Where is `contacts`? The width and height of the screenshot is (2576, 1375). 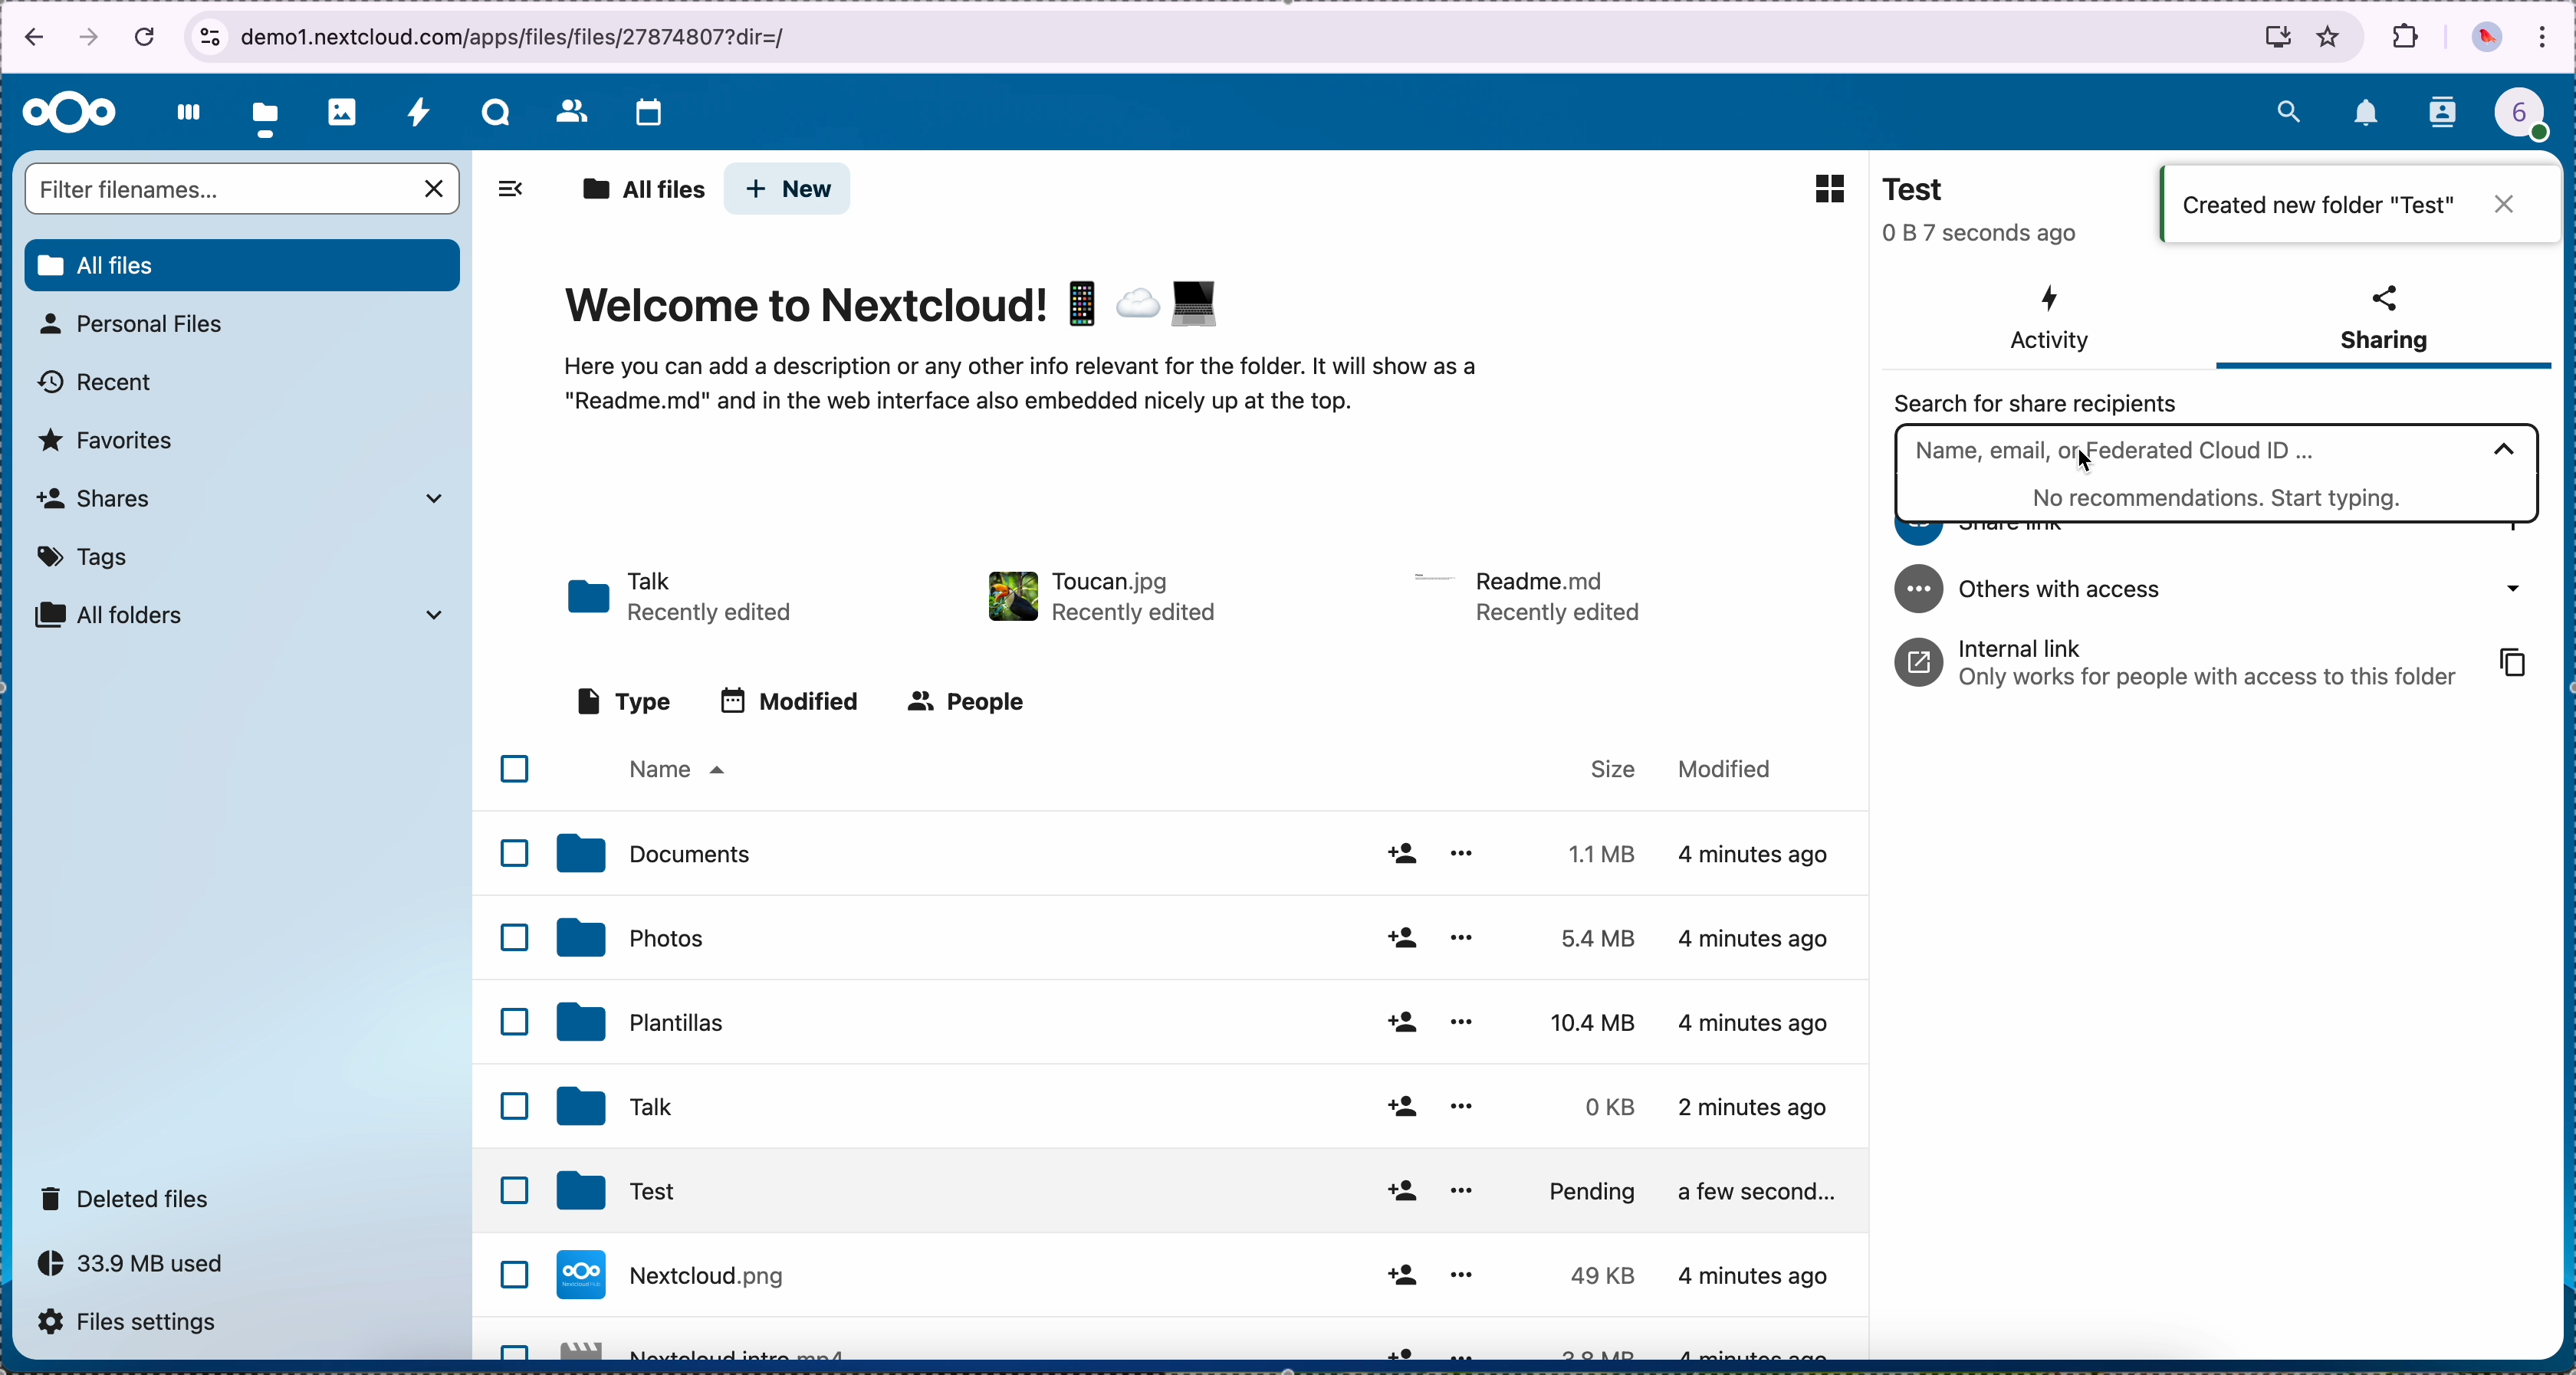 contacts is located at coordinates (570, 110).